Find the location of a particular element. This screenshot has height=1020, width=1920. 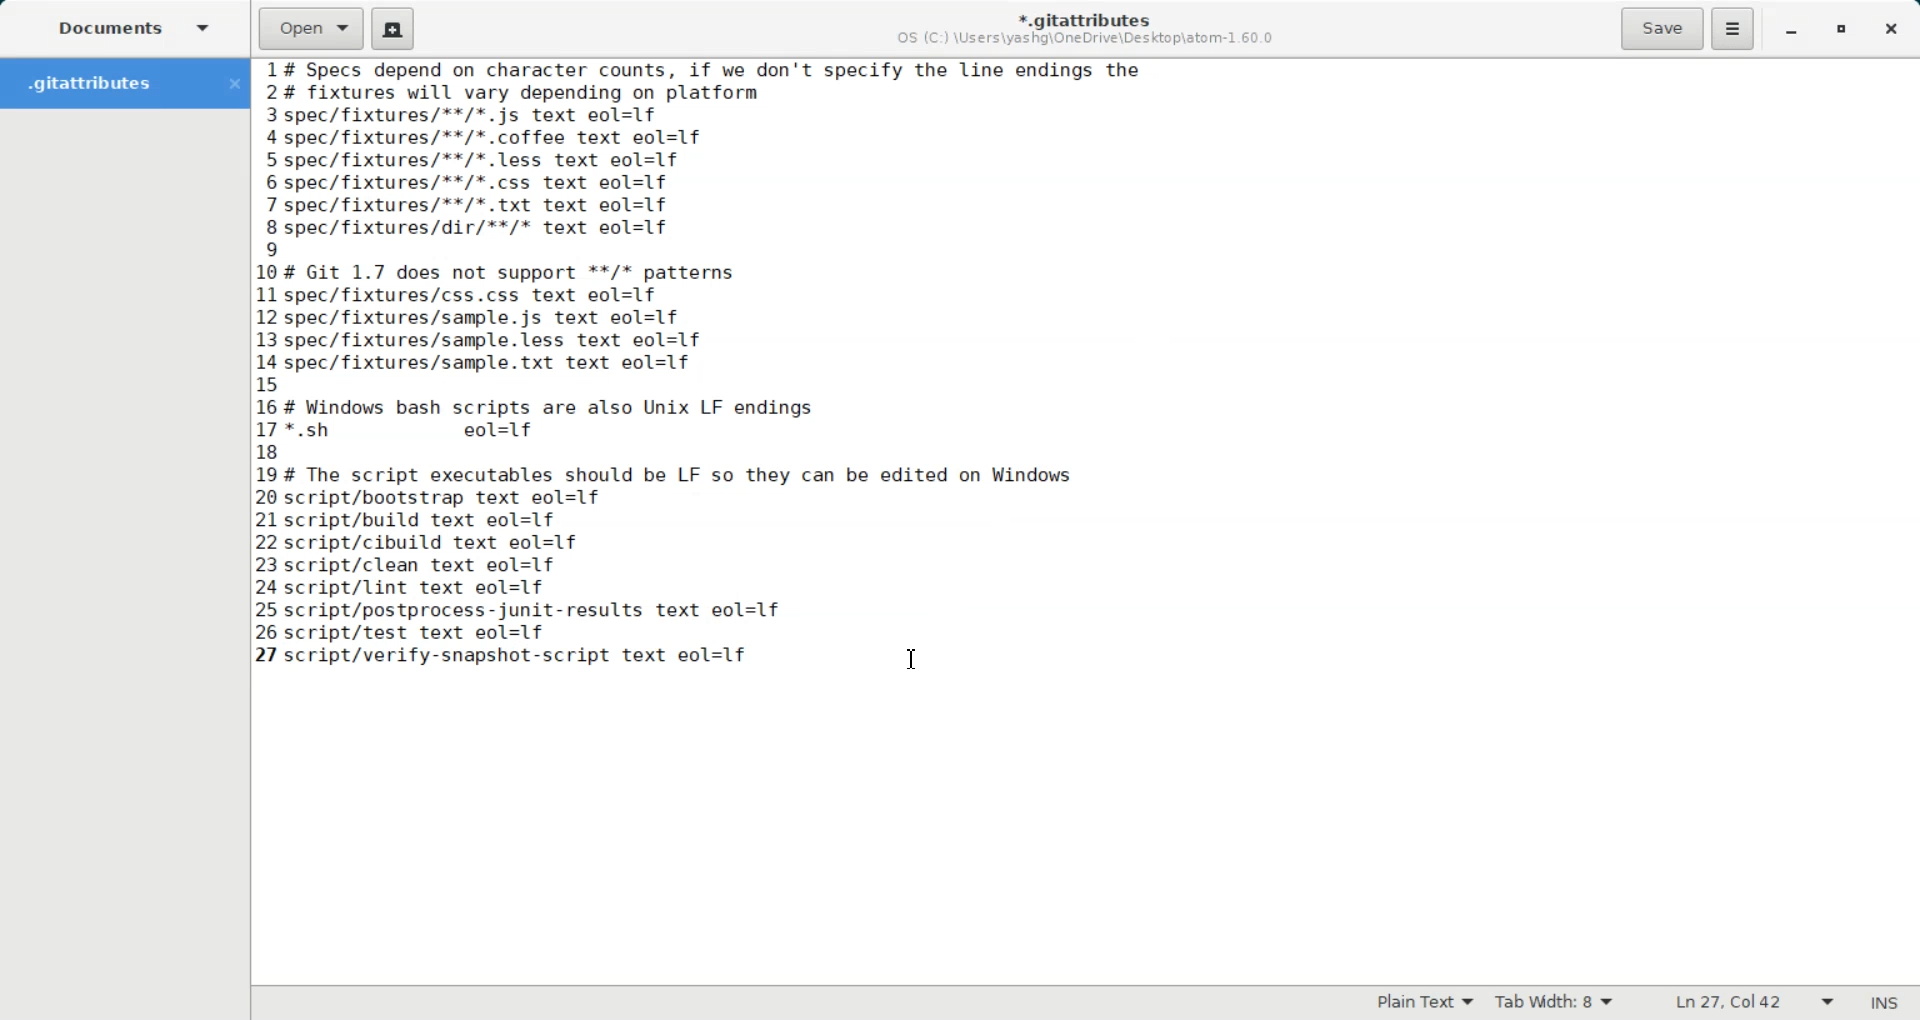

Create a new document is located at coordinates (394, 29).